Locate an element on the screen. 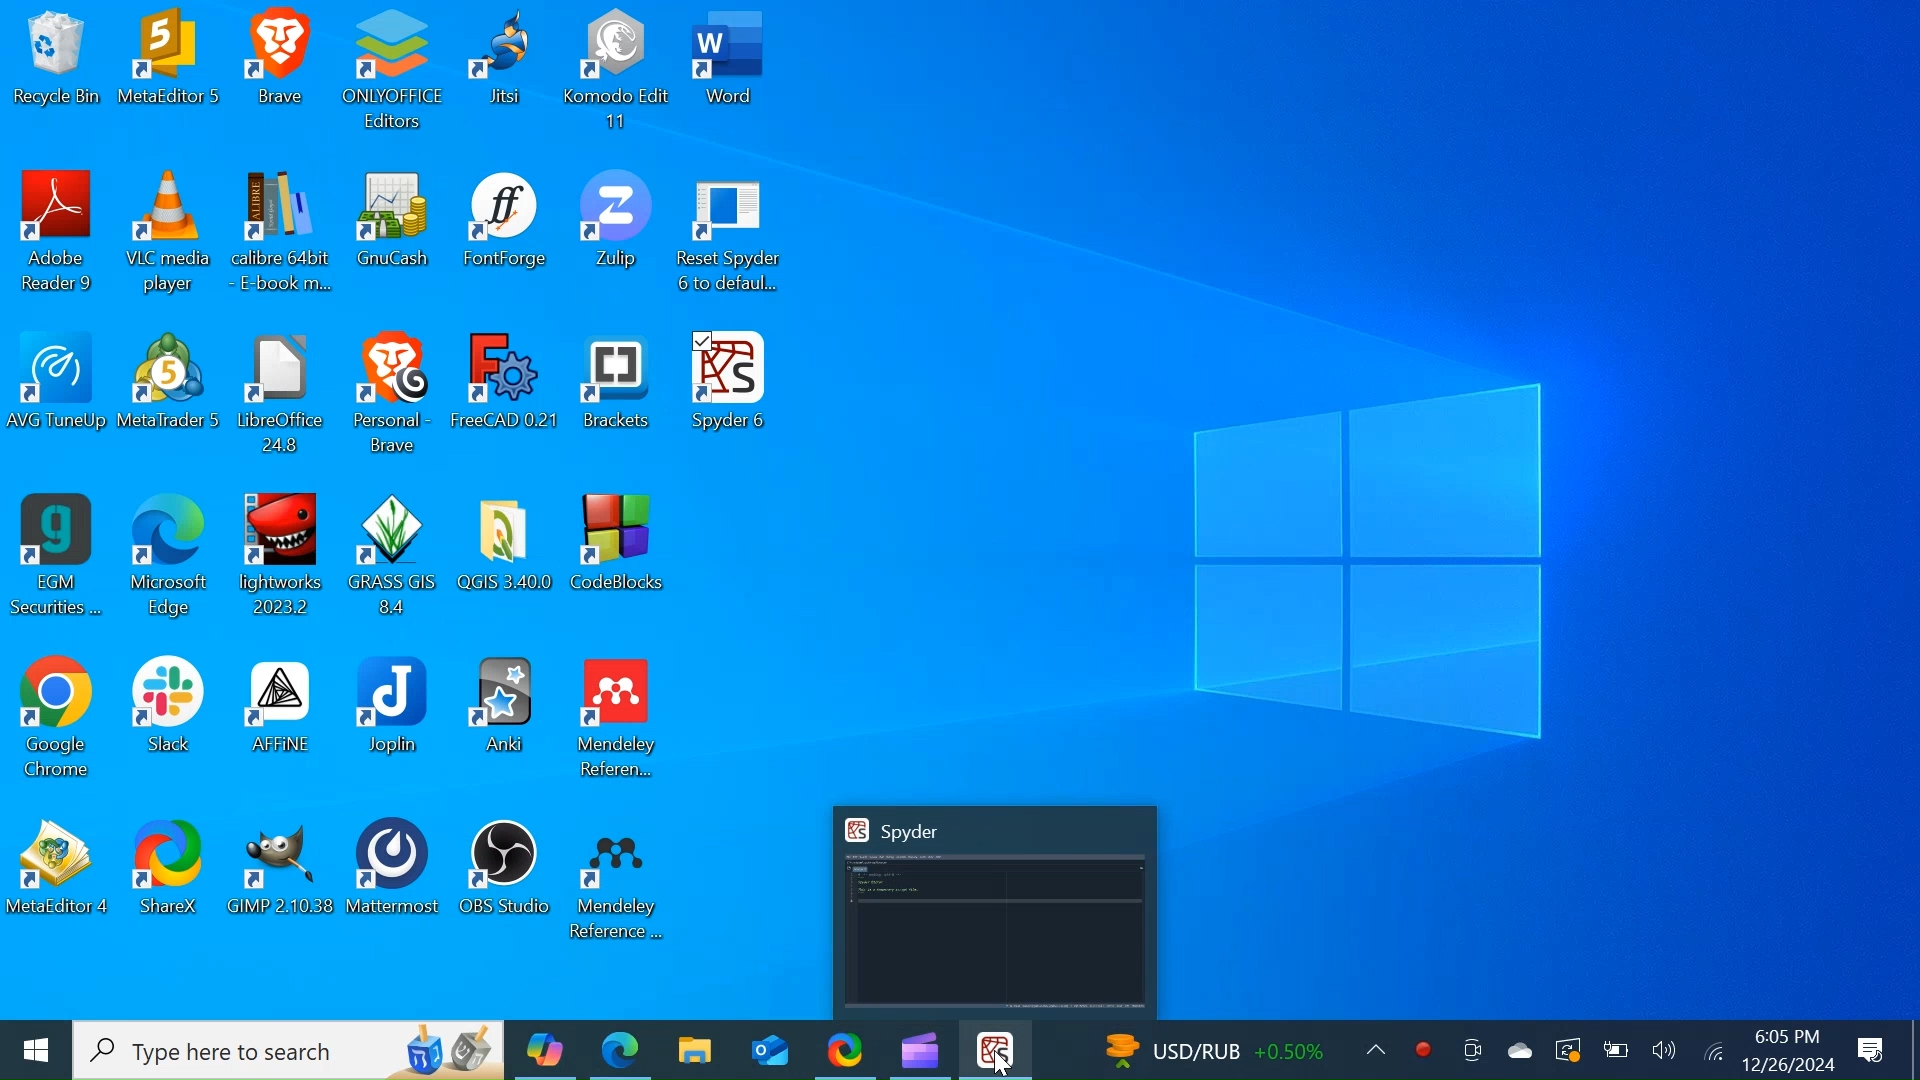 The height and width of the screenshot is (1080, 1920). Notifications is located at coordinates (1874, 1047).